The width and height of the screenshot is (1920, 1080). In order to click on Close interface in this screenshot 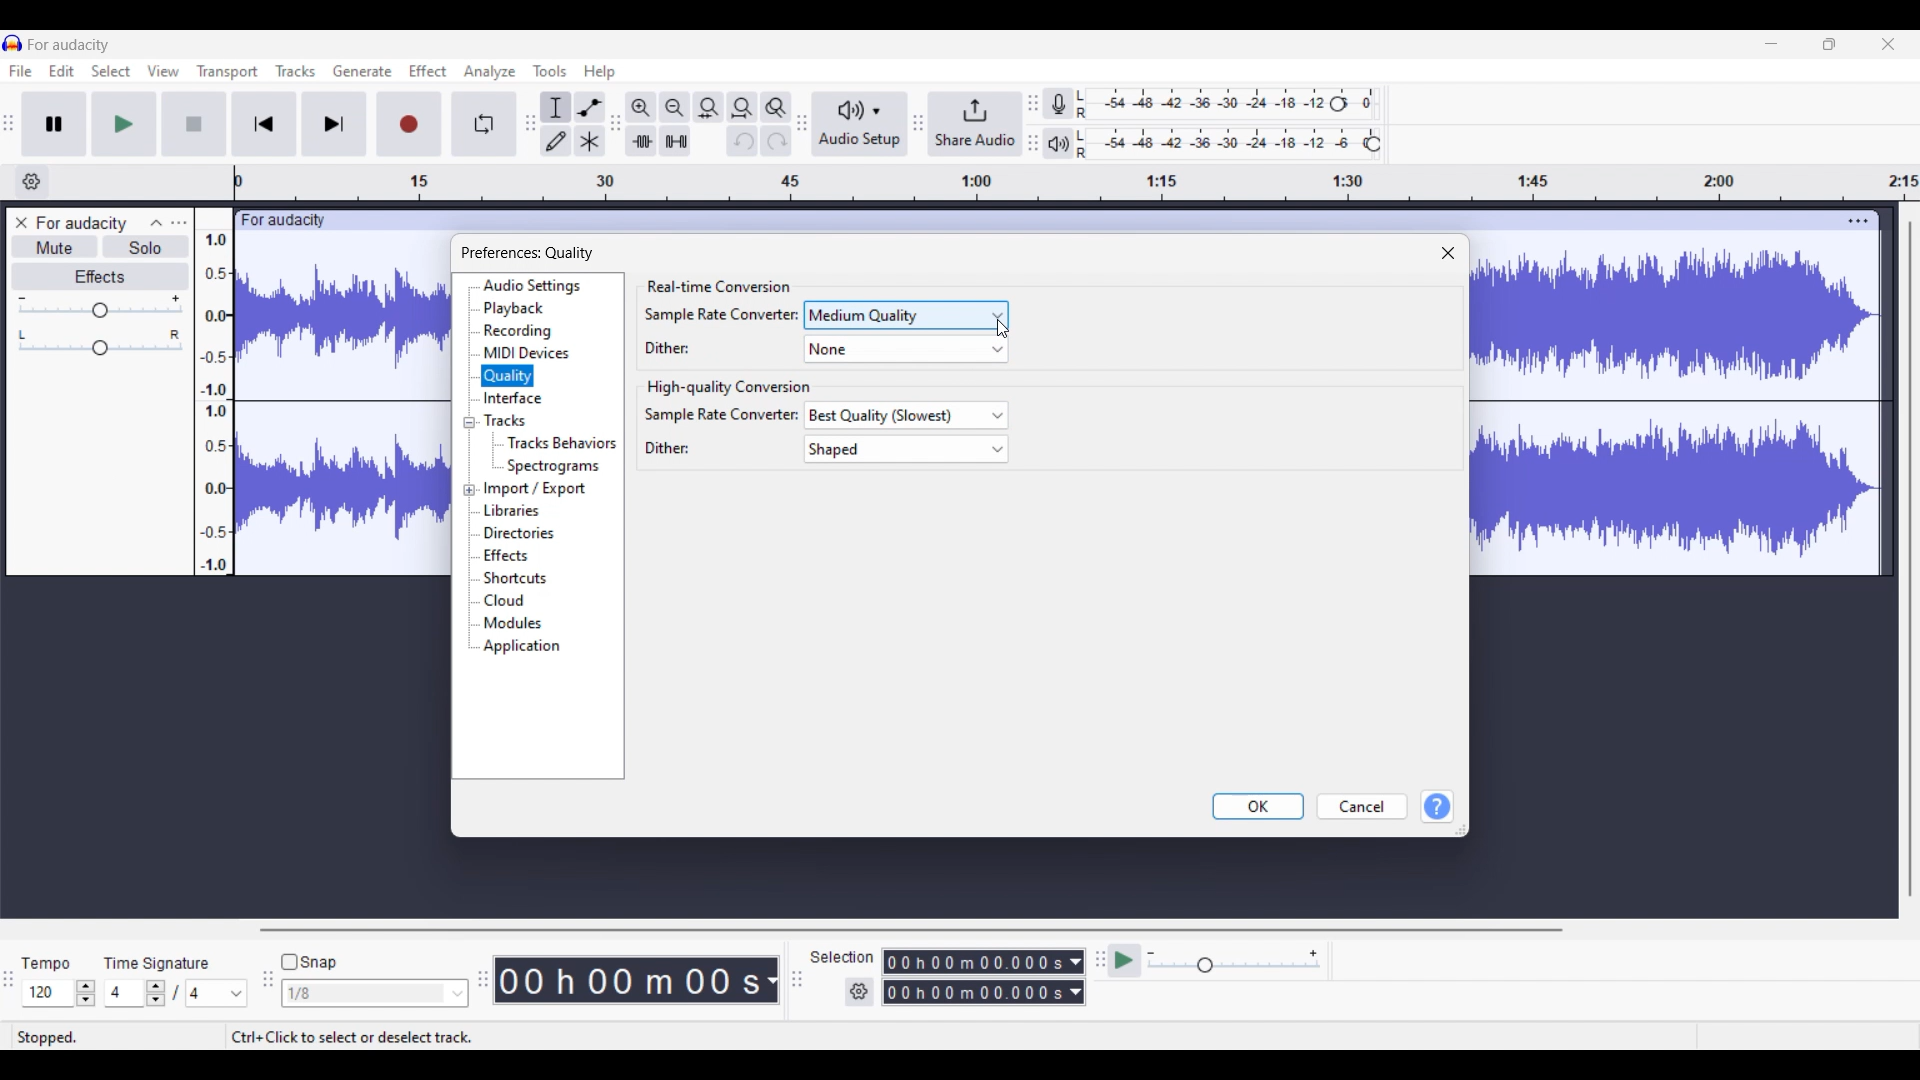, I will do `click(1888, 44)`.